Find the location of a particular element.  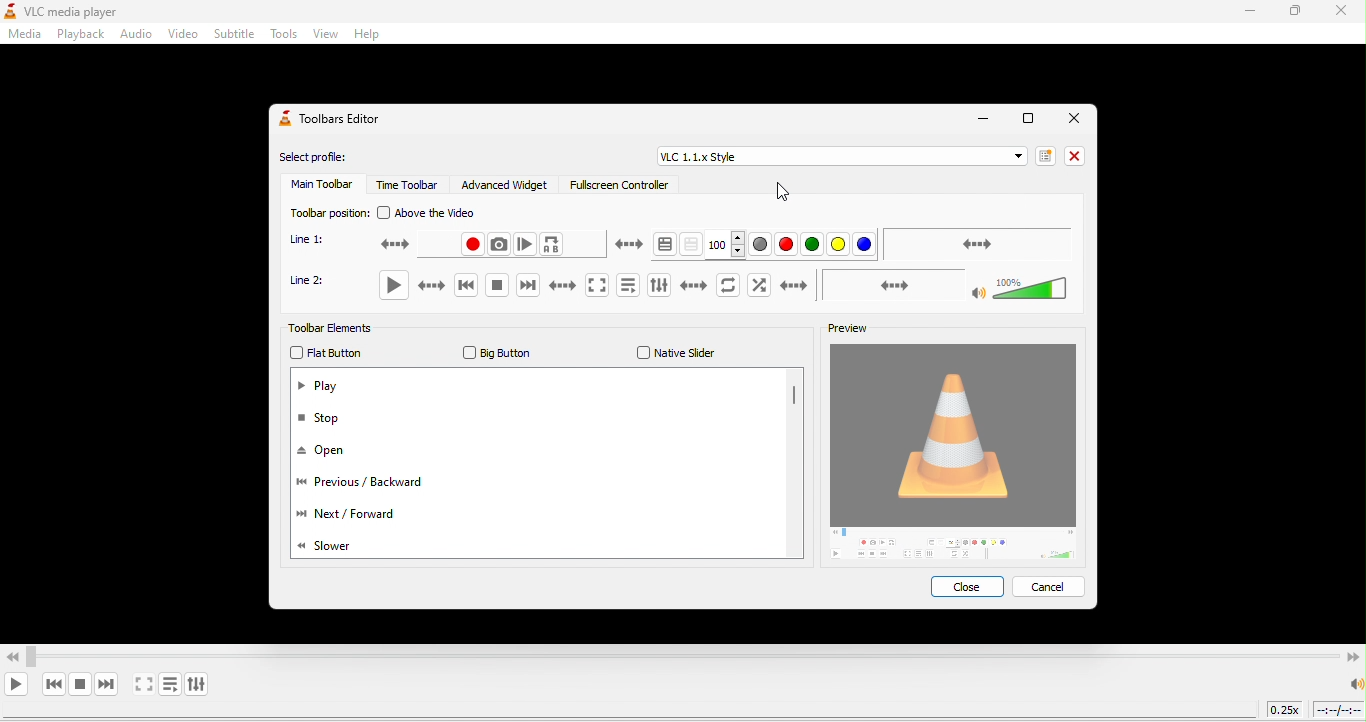

video in full screen is located at coordinates (145, 685).